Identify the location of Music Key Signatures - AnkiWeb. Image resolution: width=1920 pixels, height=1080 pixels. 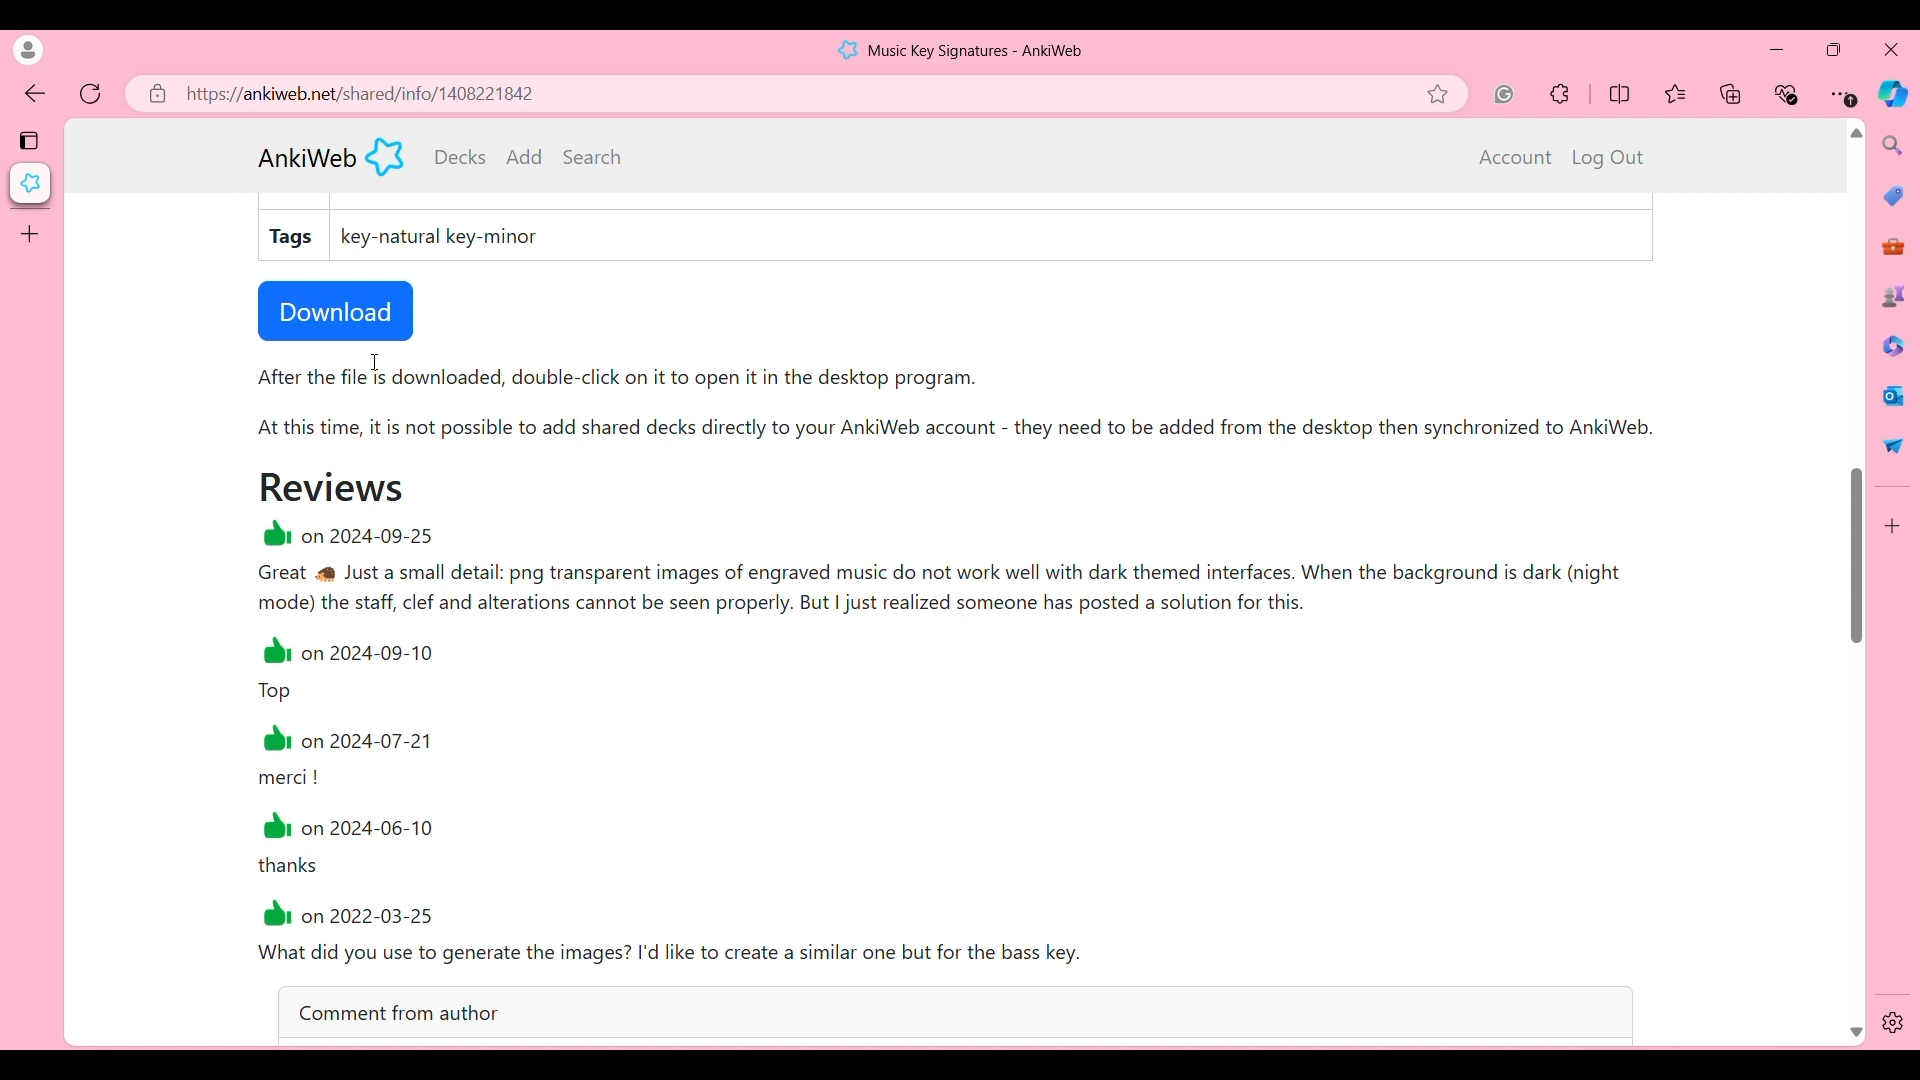
(977, 51).